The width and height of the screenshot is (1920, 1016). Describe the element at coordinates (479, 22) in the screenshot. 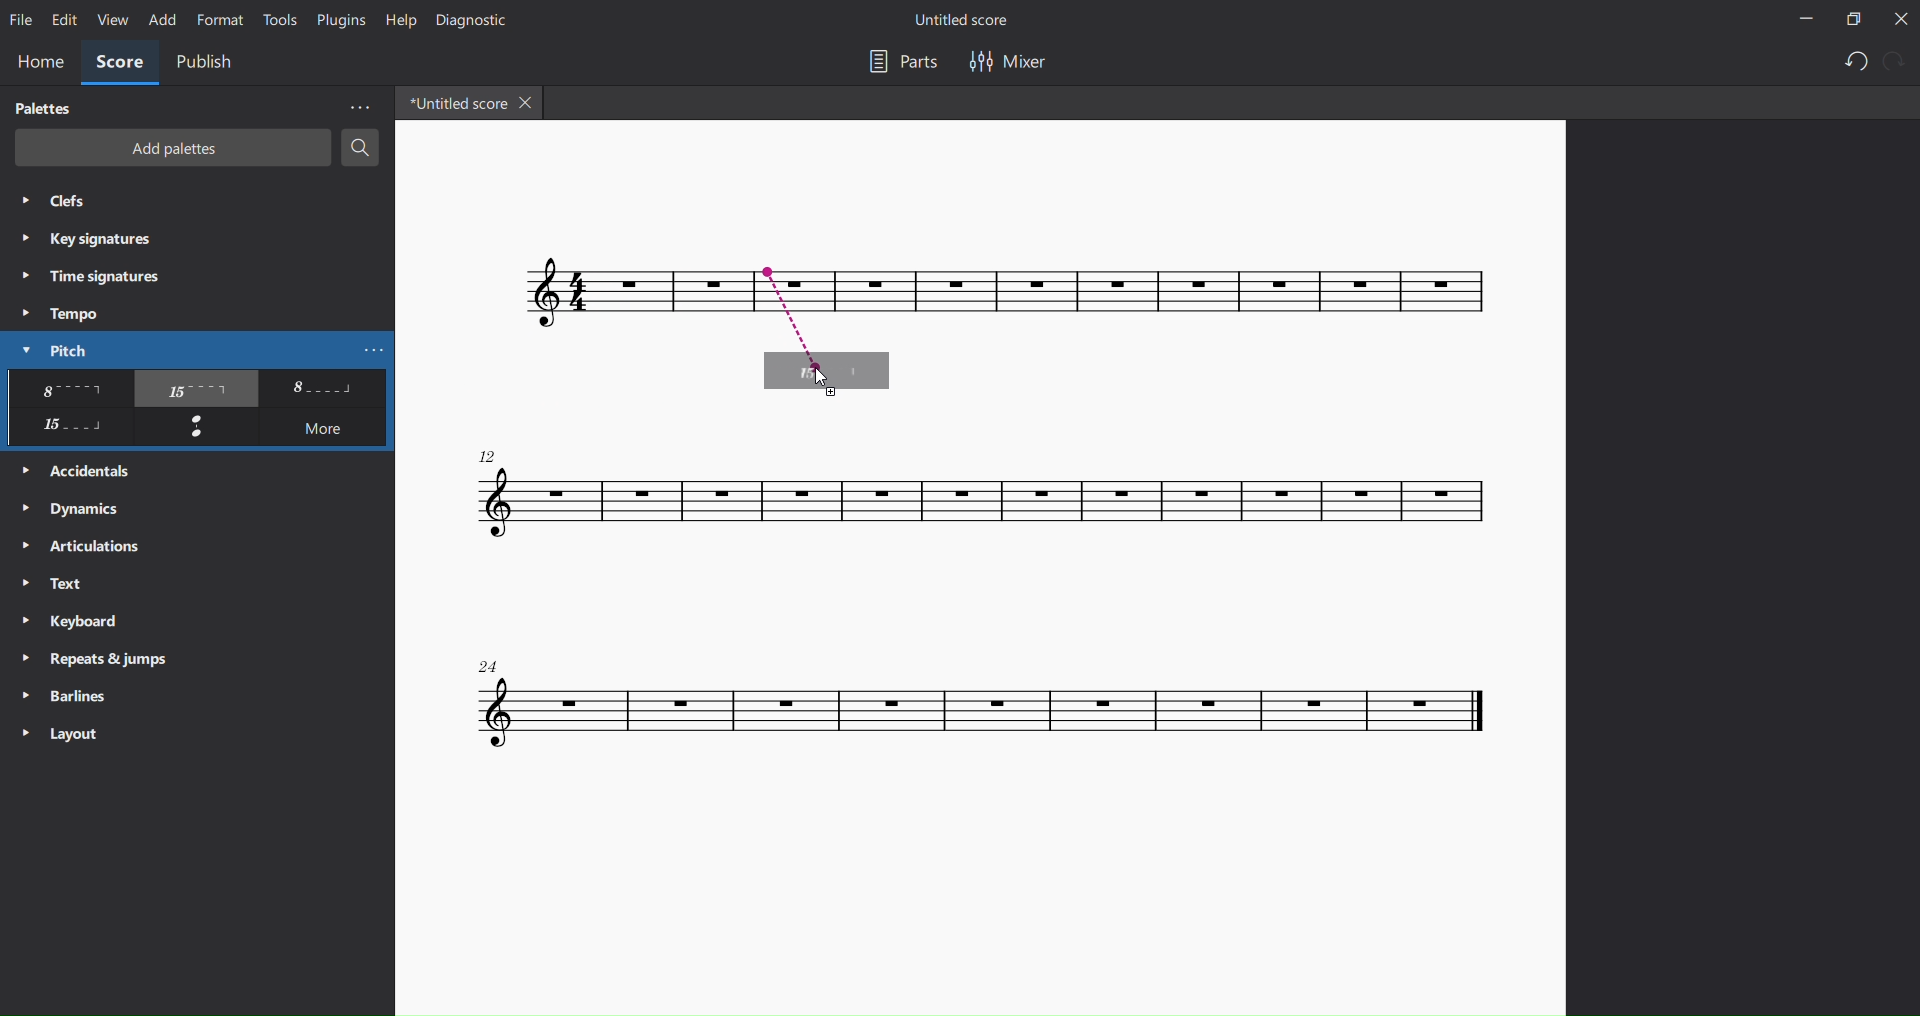

I see `dignostic` at that location.